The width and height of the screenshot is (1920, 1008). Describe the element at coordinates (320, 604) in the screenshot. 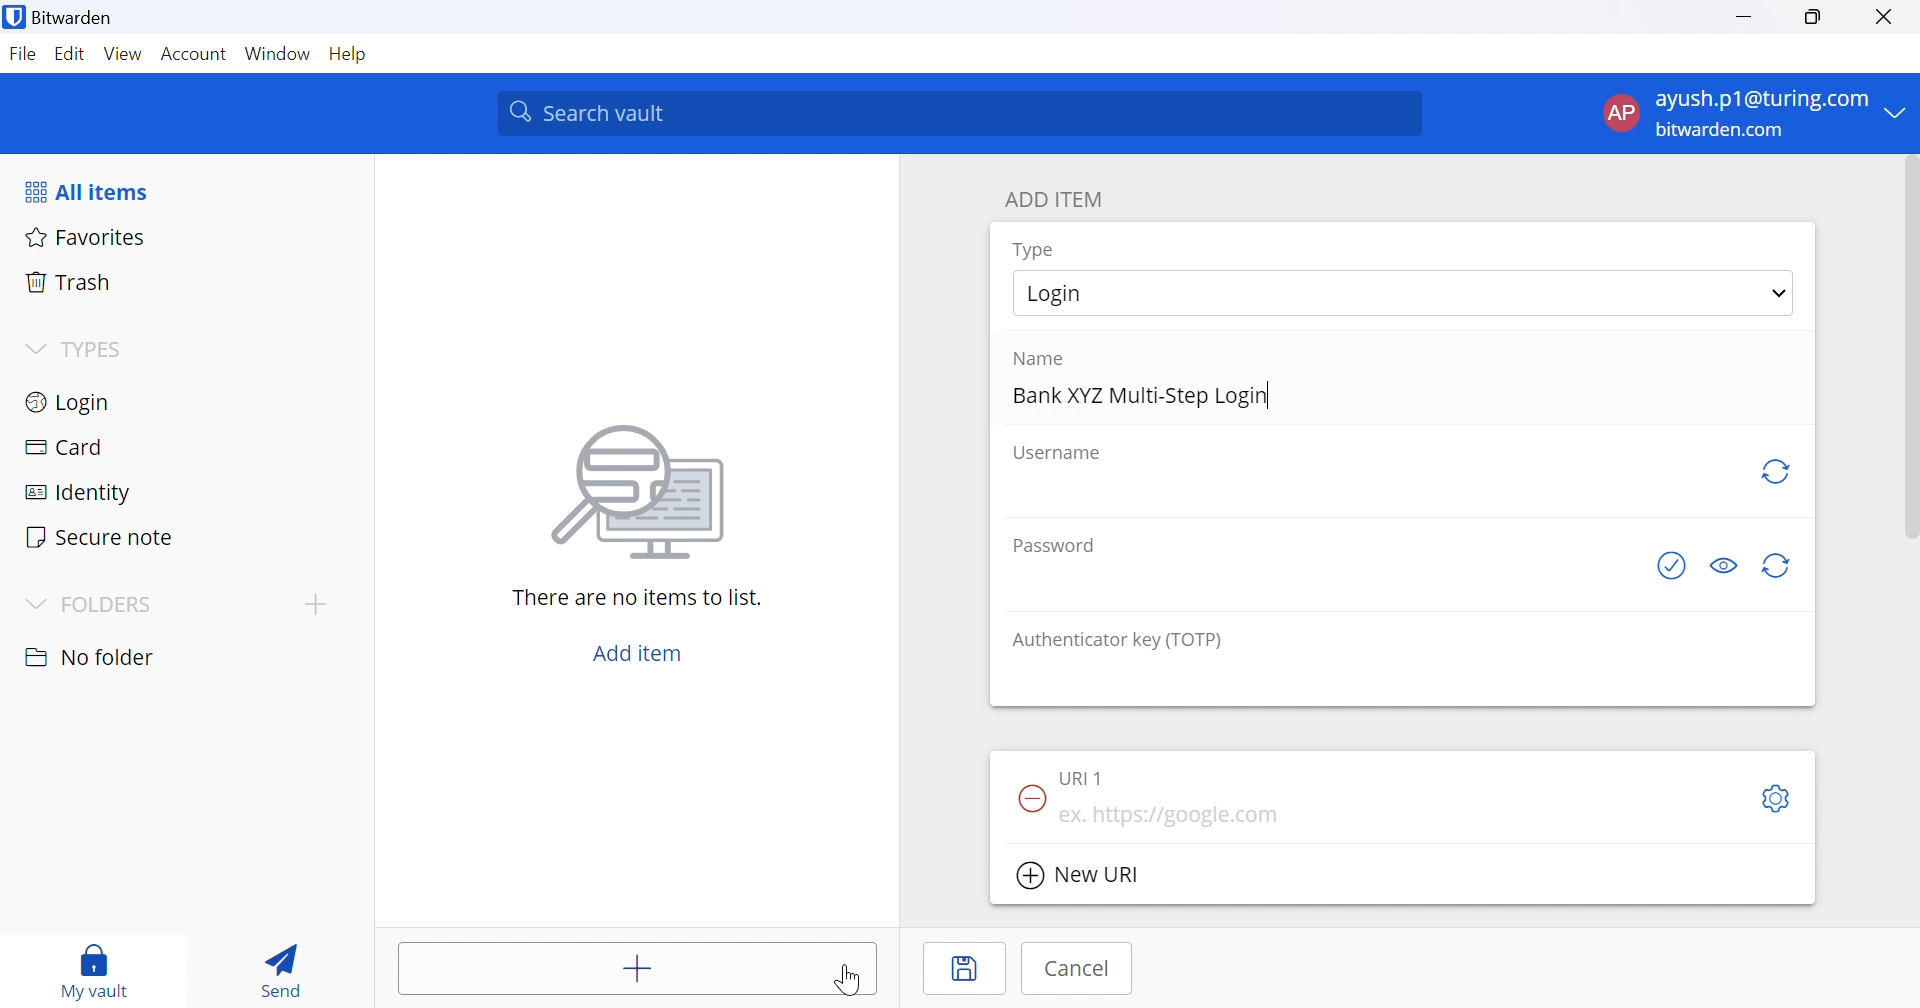

I see `add folder` at that location.